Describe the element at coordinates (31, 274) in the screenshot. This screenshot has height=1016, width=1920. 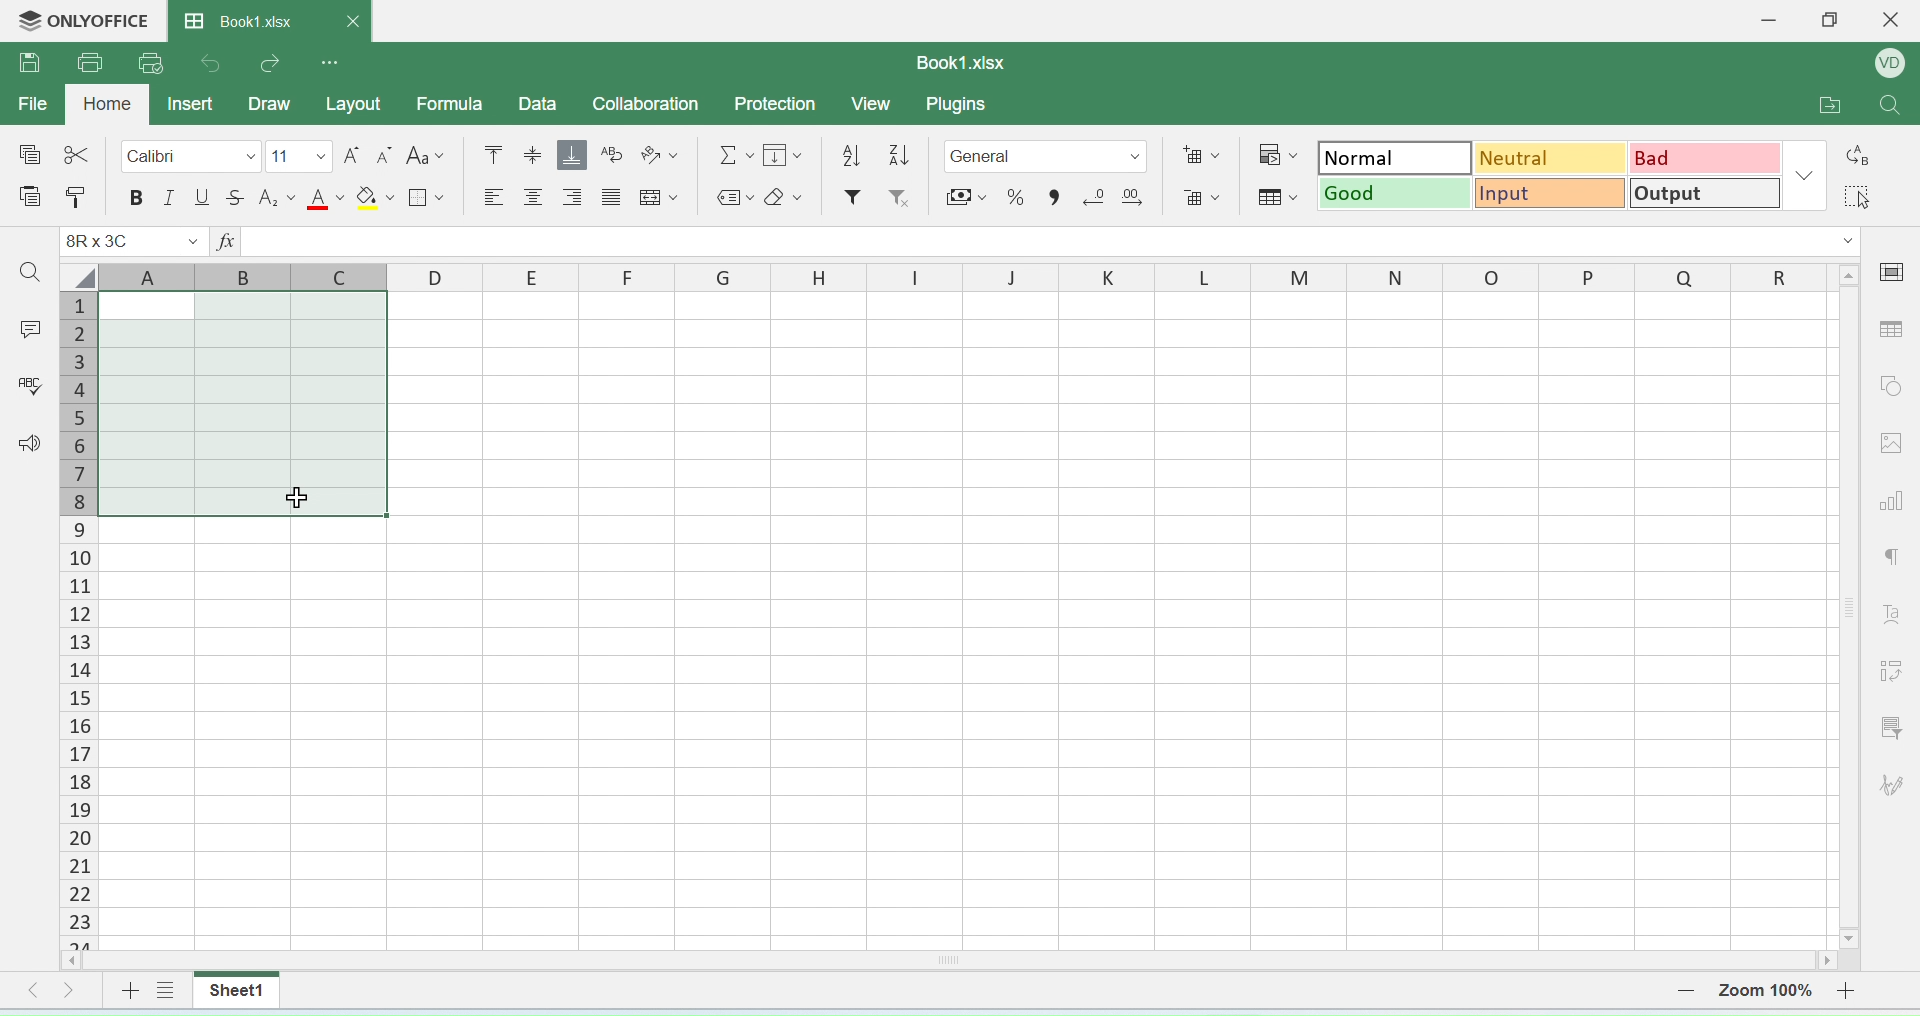
I see `search` at that location.